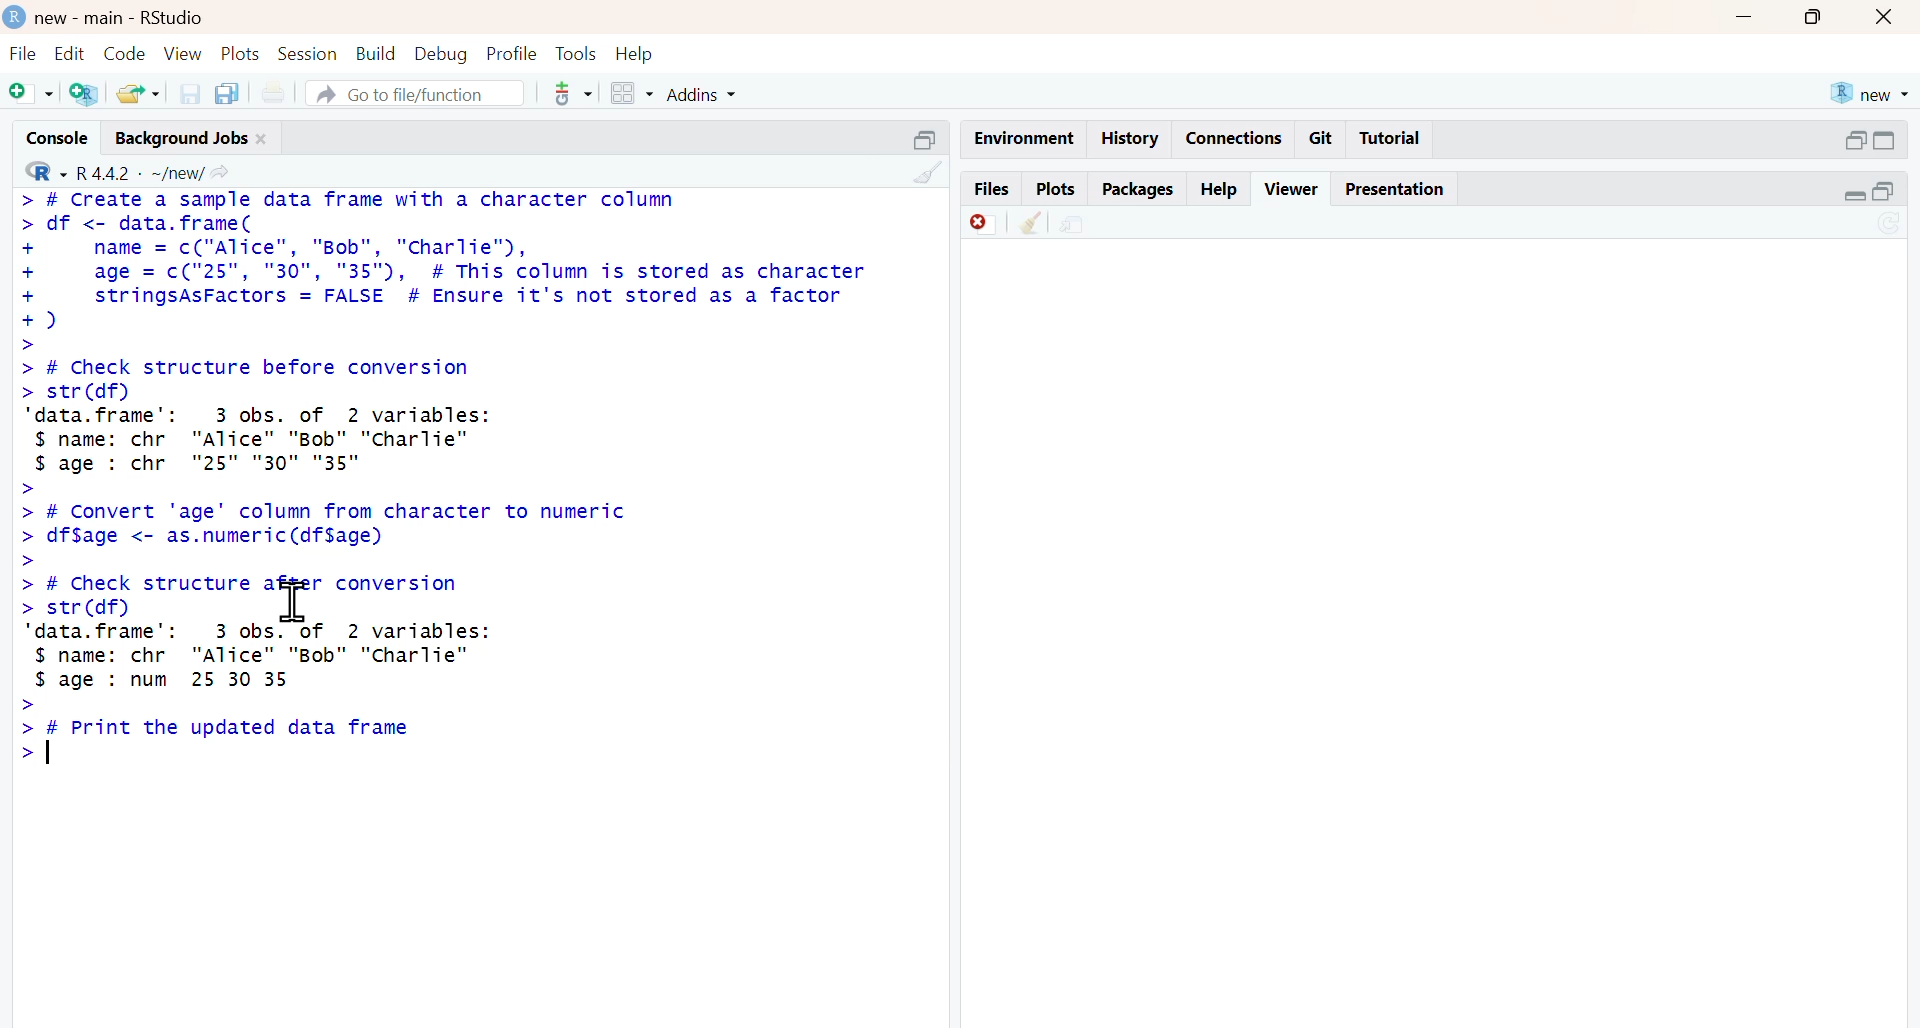 This screenshot has height=1028, width=1920. What do you see at coordinates (1856, 195) in the screenshot?
I see `expand/collapse` at bounding box center [1856, 195].